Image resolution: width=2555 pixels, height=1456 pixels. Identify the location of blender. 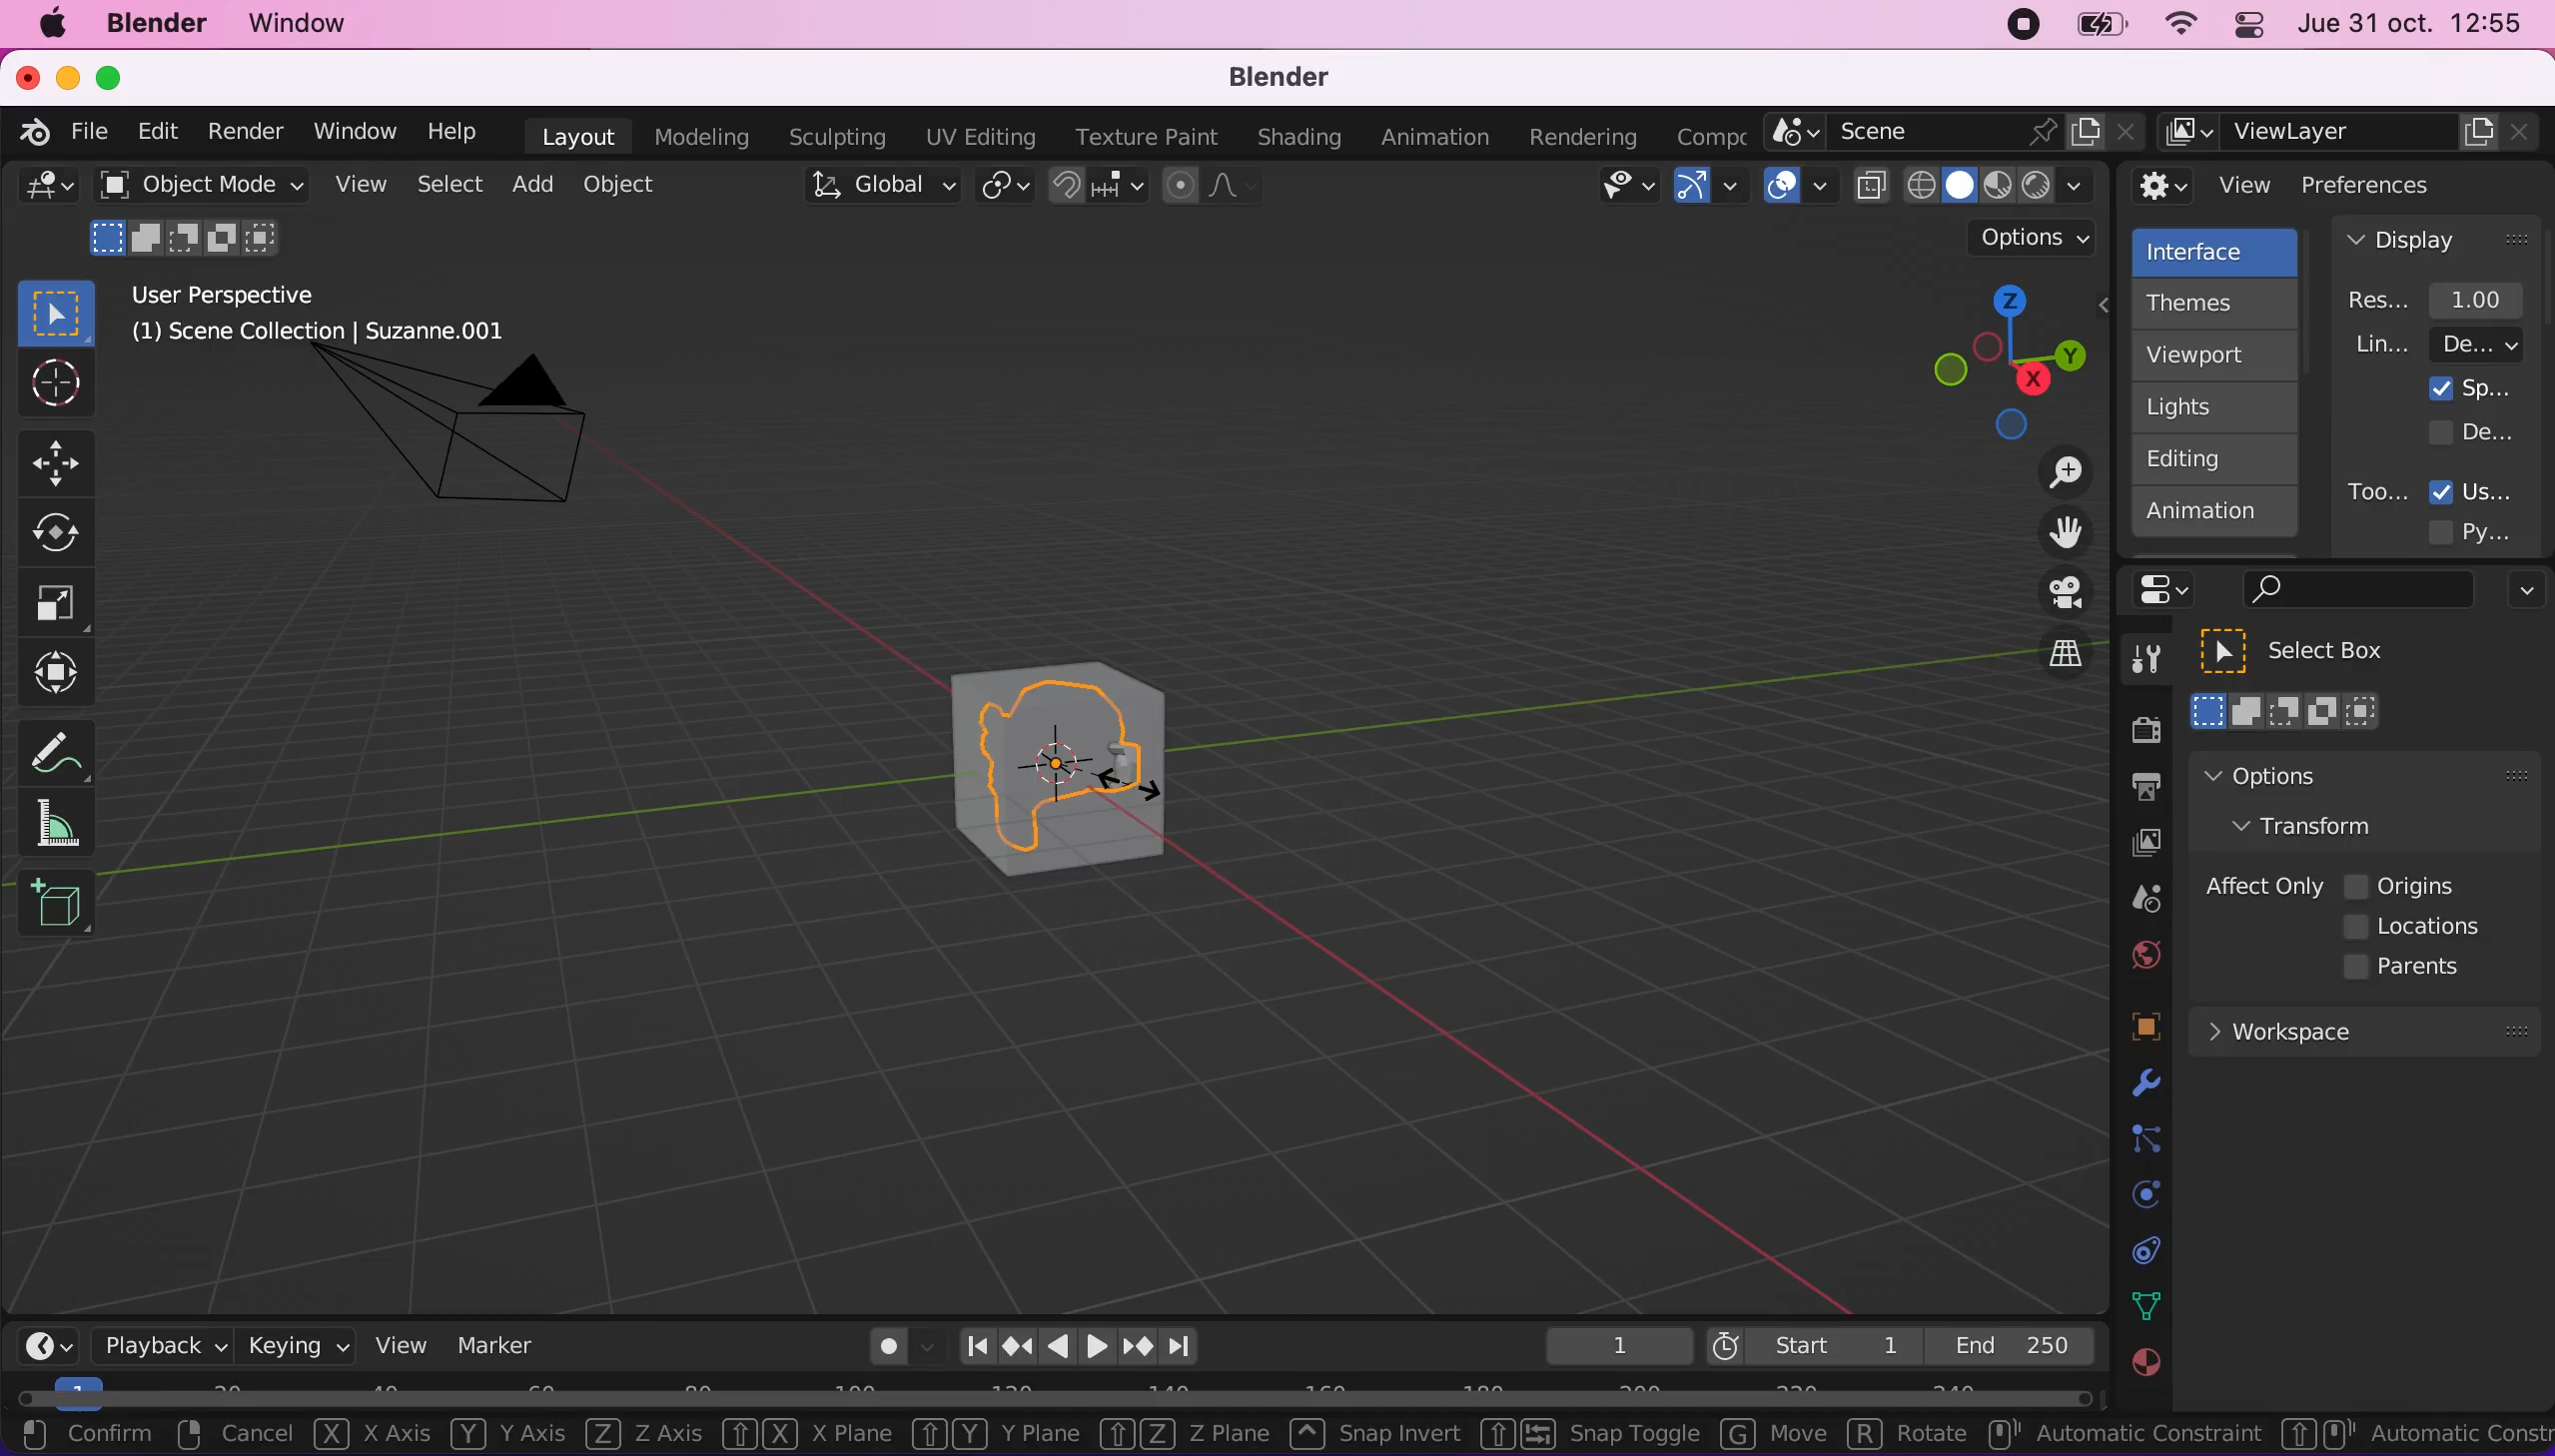
(27, 129).